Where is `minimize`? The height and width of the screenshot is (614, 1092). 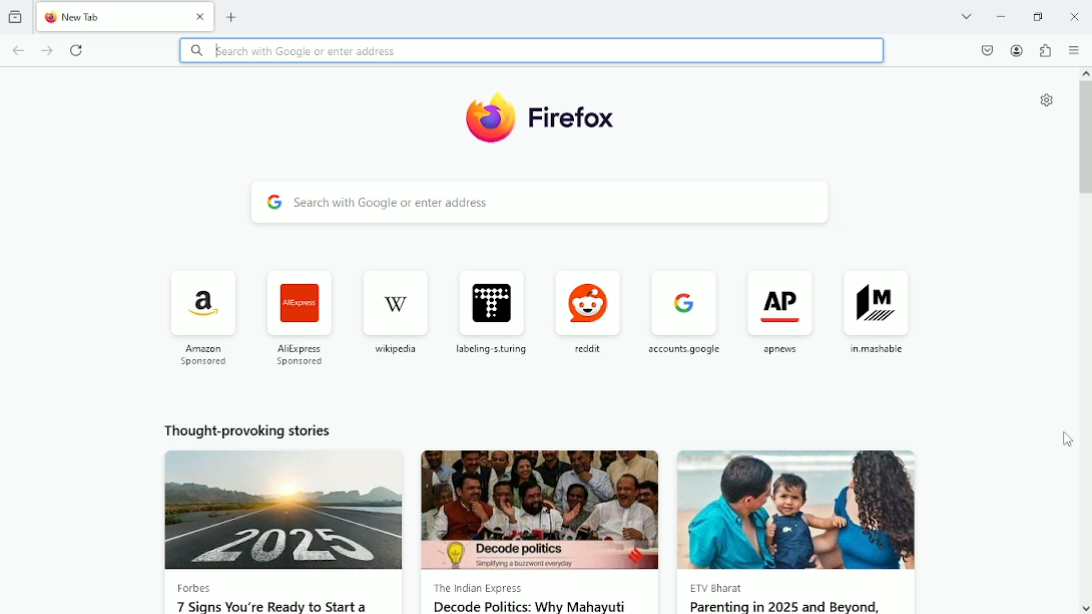
minimize is located at coordinates (999, 15).